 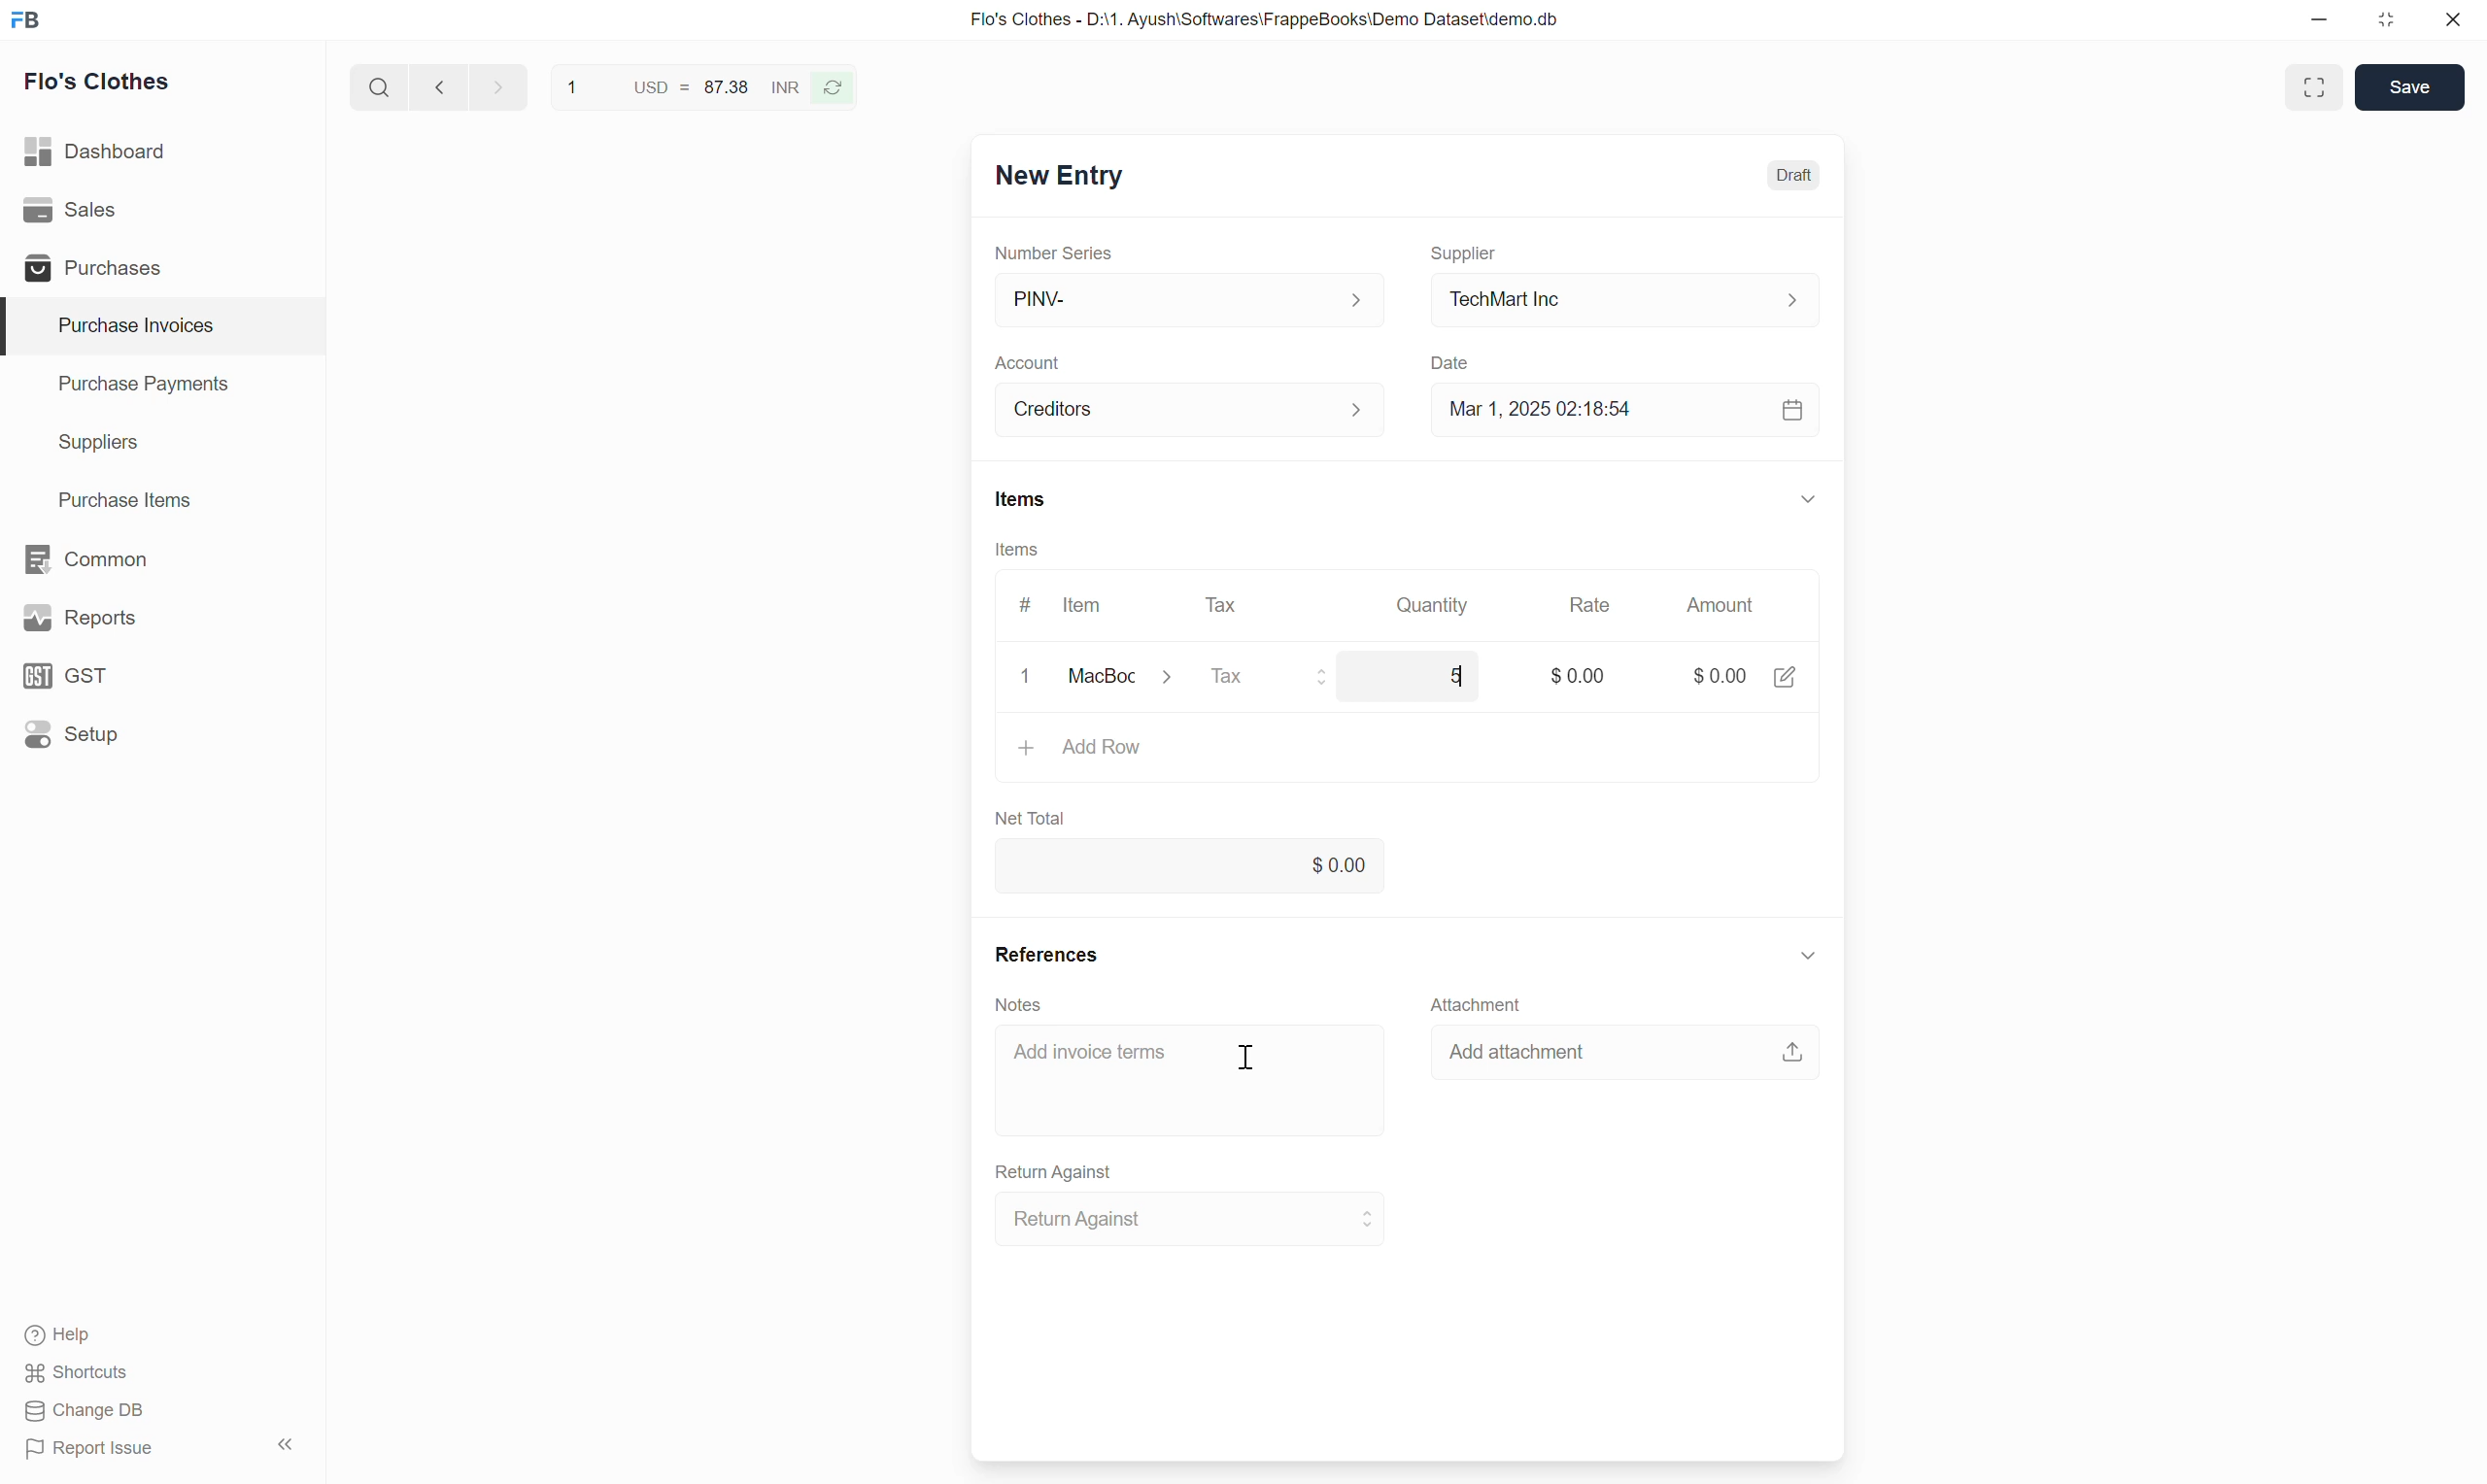 What do you see at coordinates (1452, 364) in the screenshot?
I see `Date` at bounding box center [1452, 364].